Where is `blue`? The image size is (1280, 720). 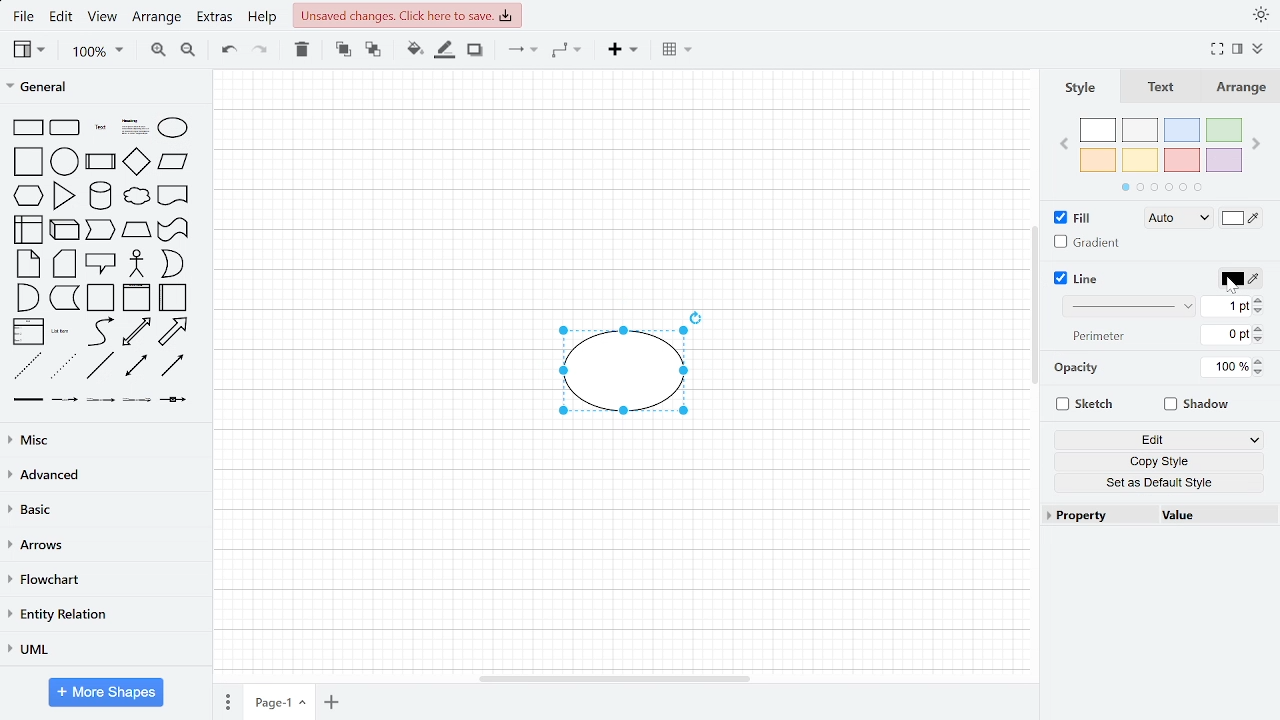 blue is located at coordinates (1183, 130).